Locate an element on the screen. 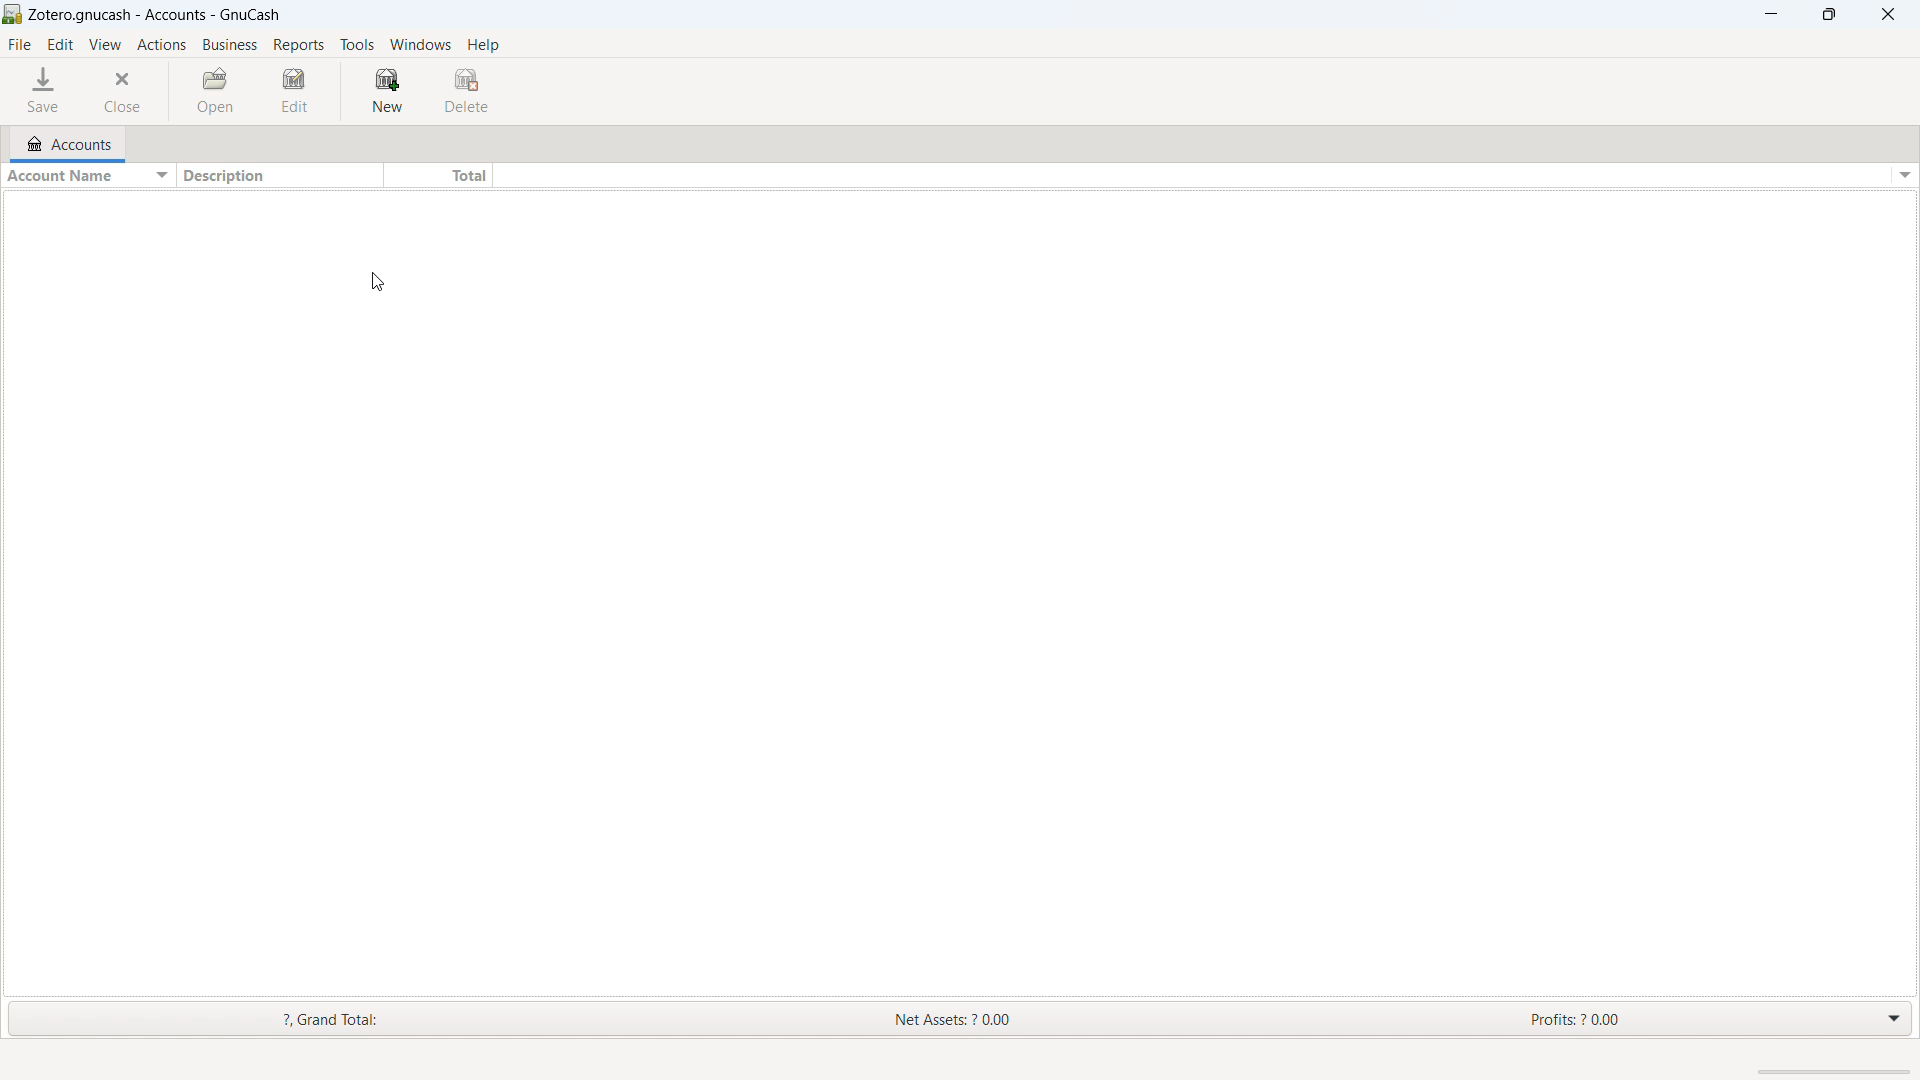 The image size is (1920, 1080). drop down menu is located at coordinates (1895, 1016).